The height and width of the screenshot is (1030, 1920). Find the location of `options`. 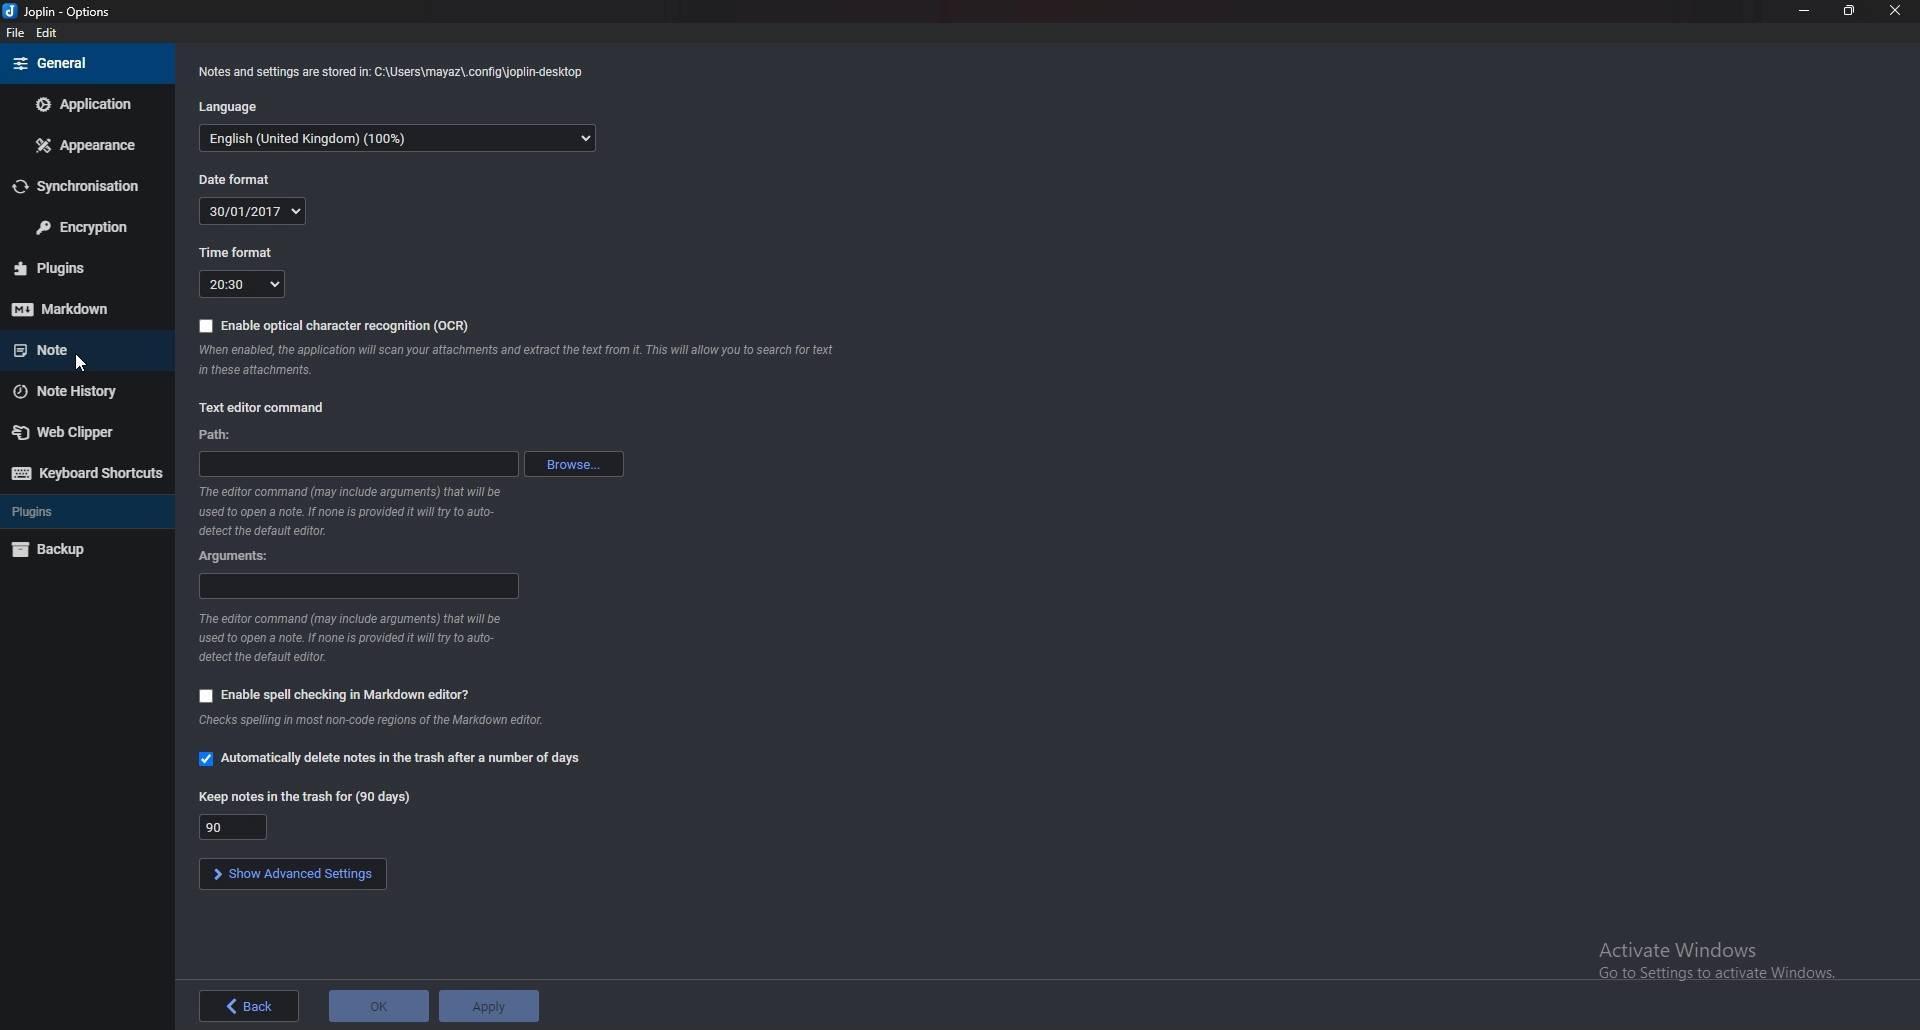

options is located at coordinates (62, 13).